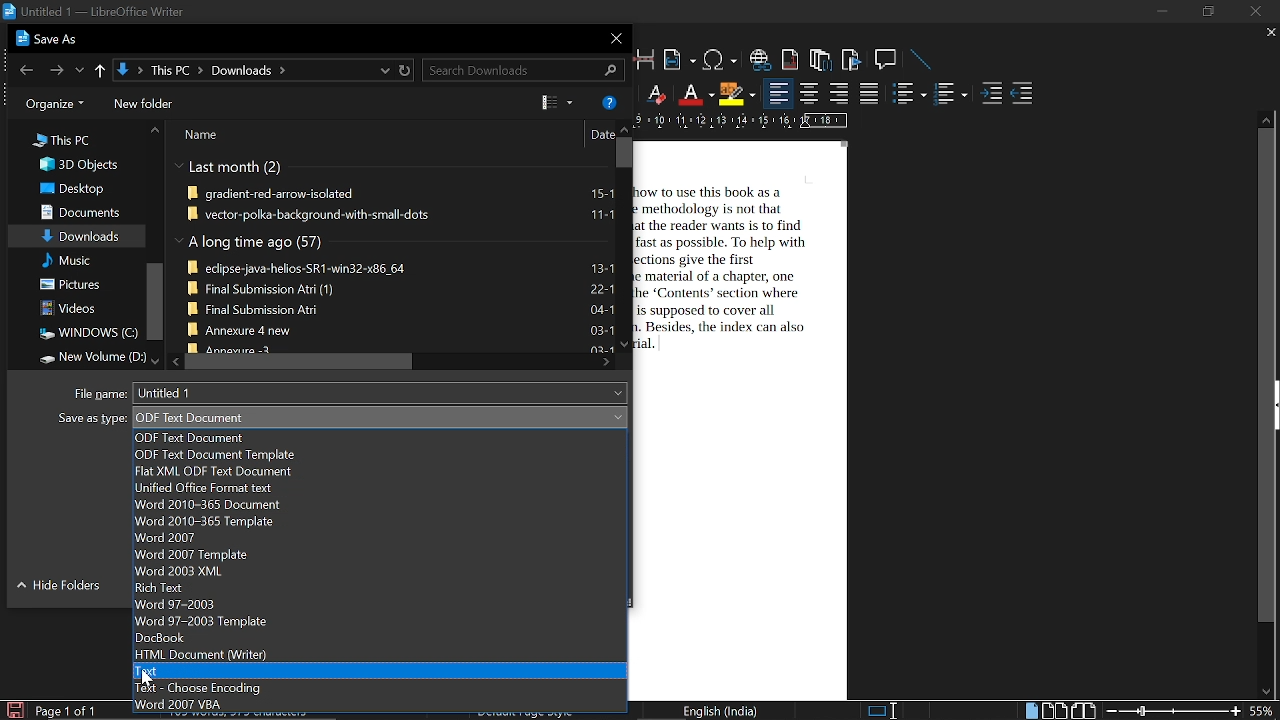  I want to click on file name, so click(100, 391).